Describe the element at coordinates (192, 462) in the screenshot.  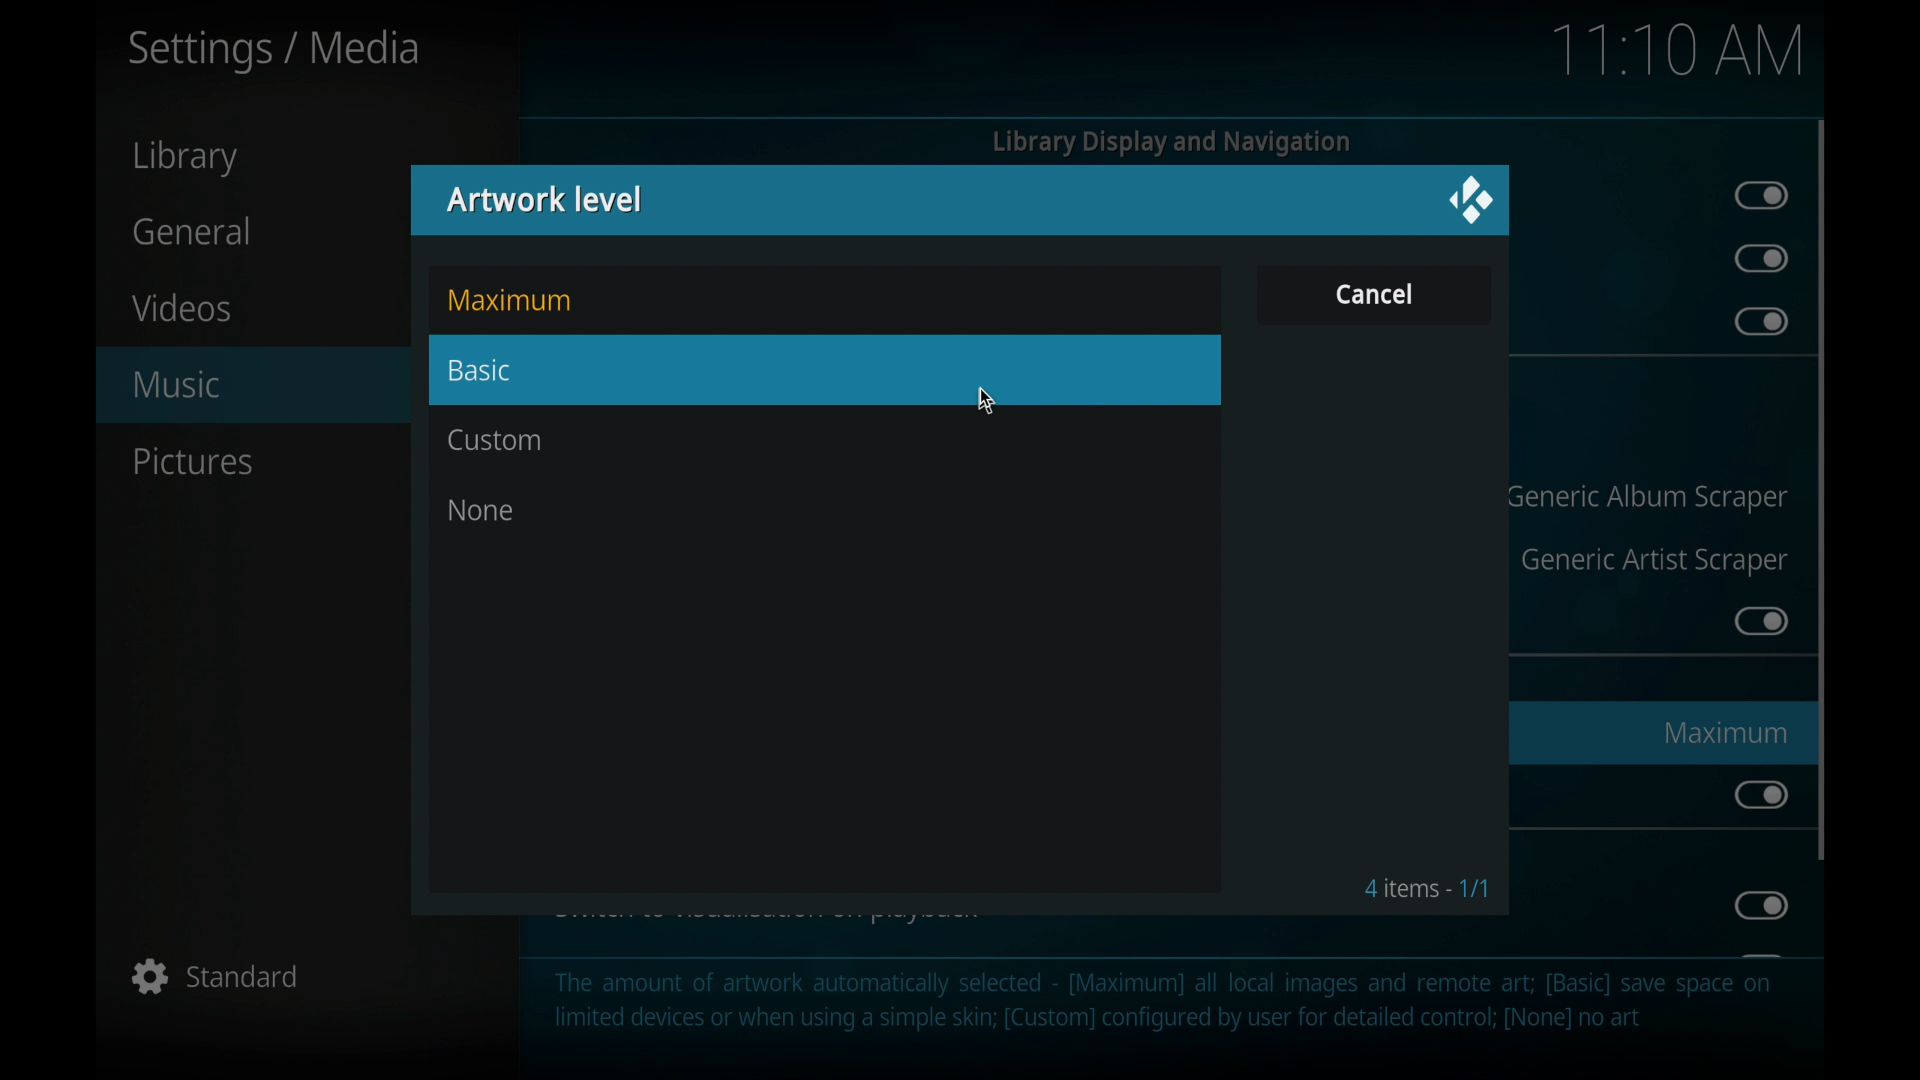
I see `pictures` at that location.